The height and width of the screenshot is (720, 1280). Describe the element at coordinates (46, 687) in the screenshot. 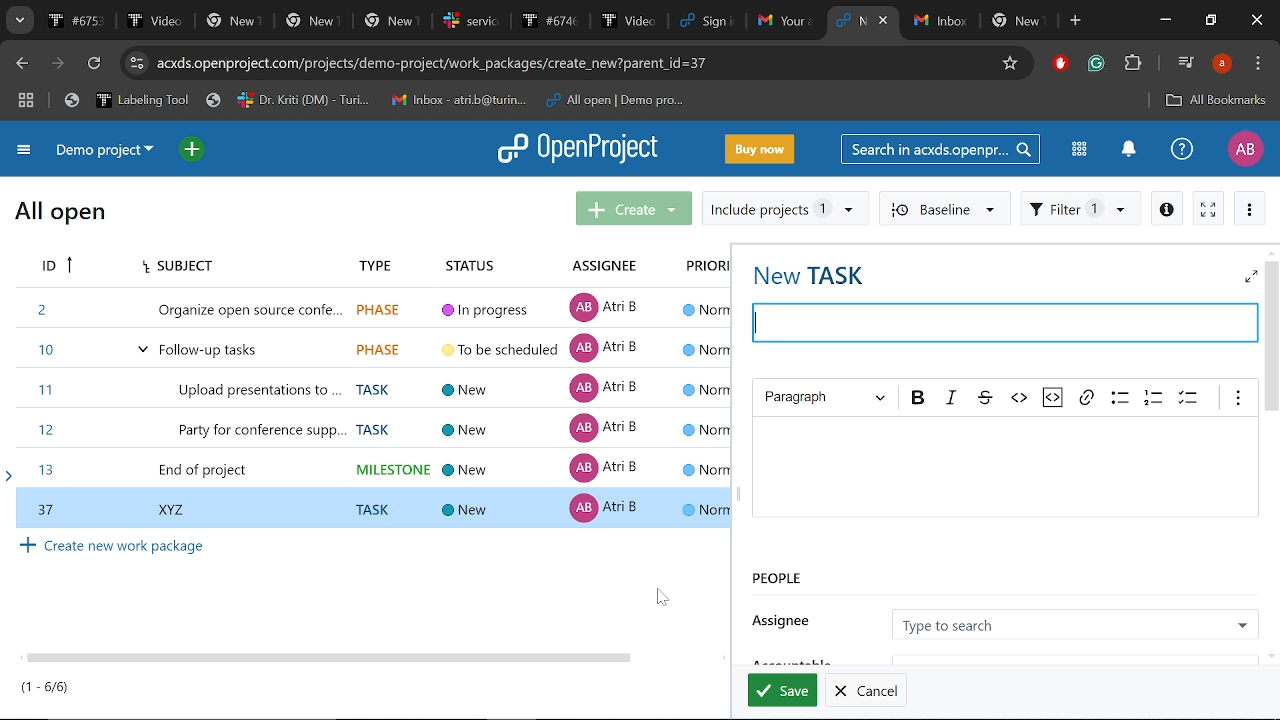

I see `Tasks` at that location.